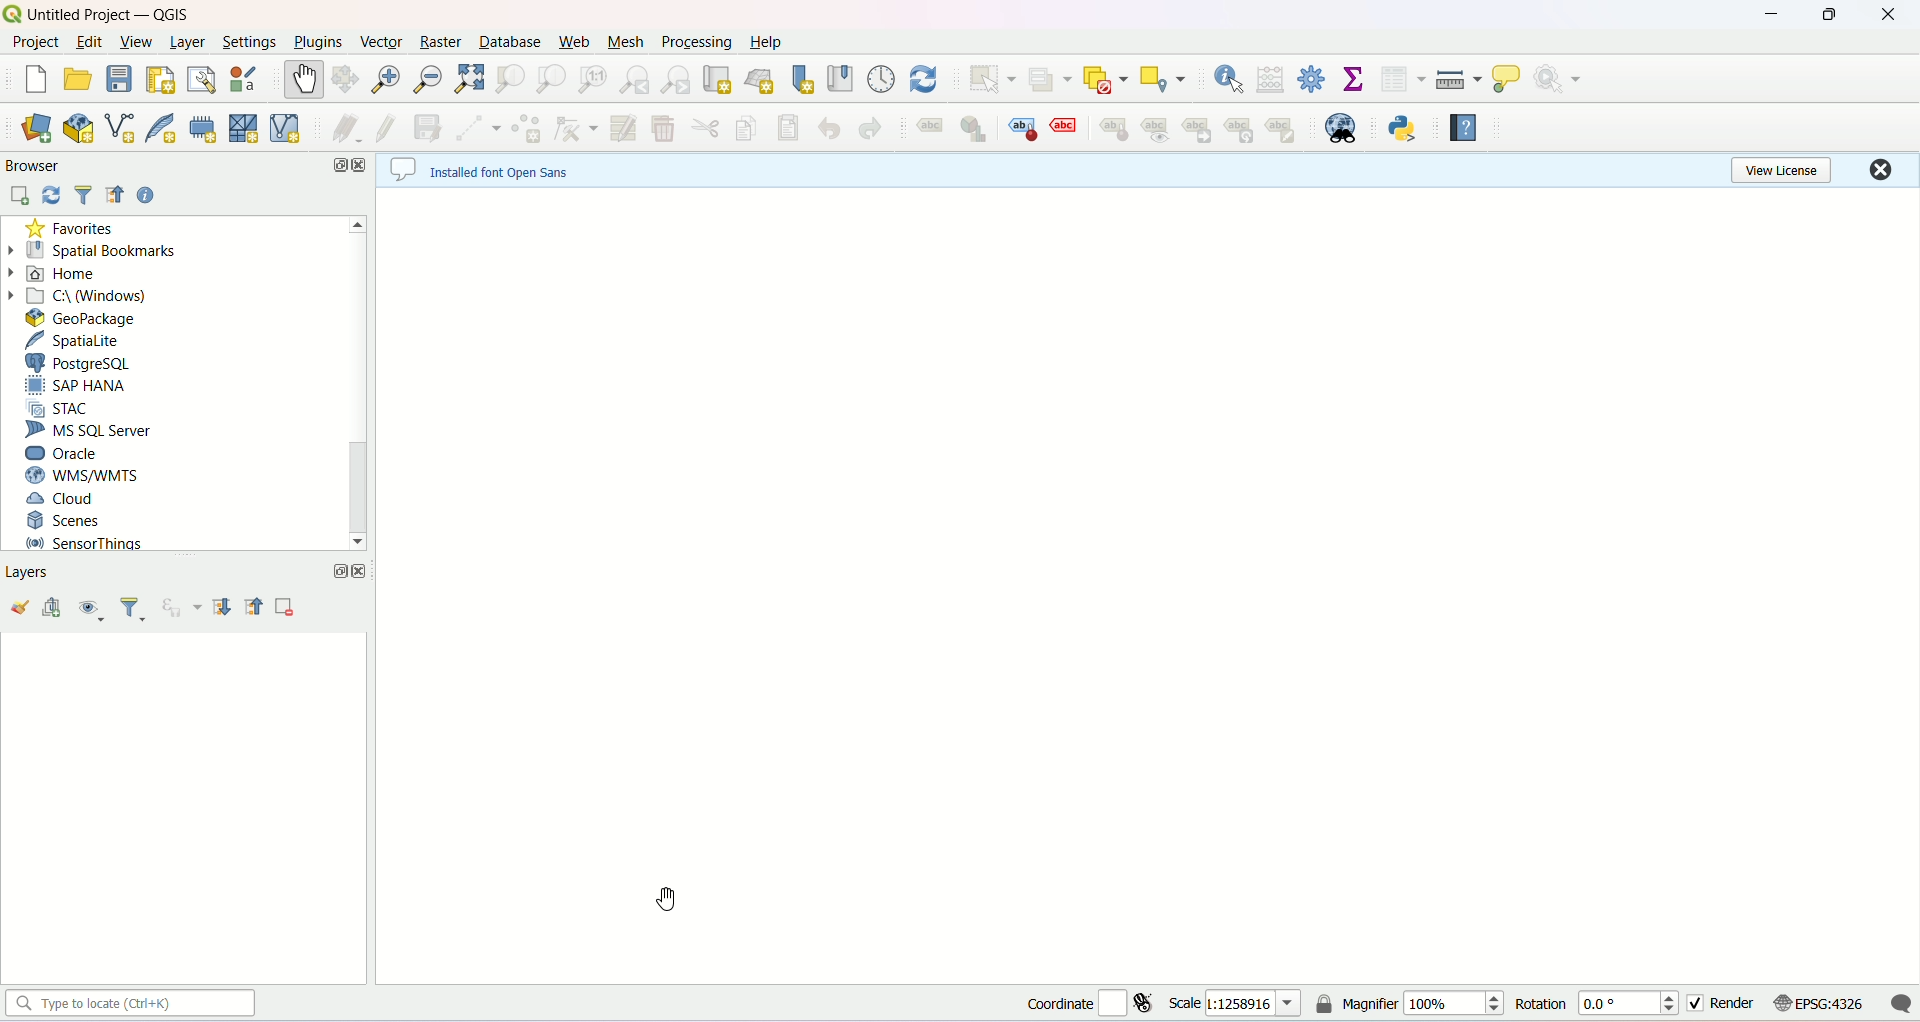 This screenshot has height=1022, width=1920. I want to click on raster, so click(440, 42).